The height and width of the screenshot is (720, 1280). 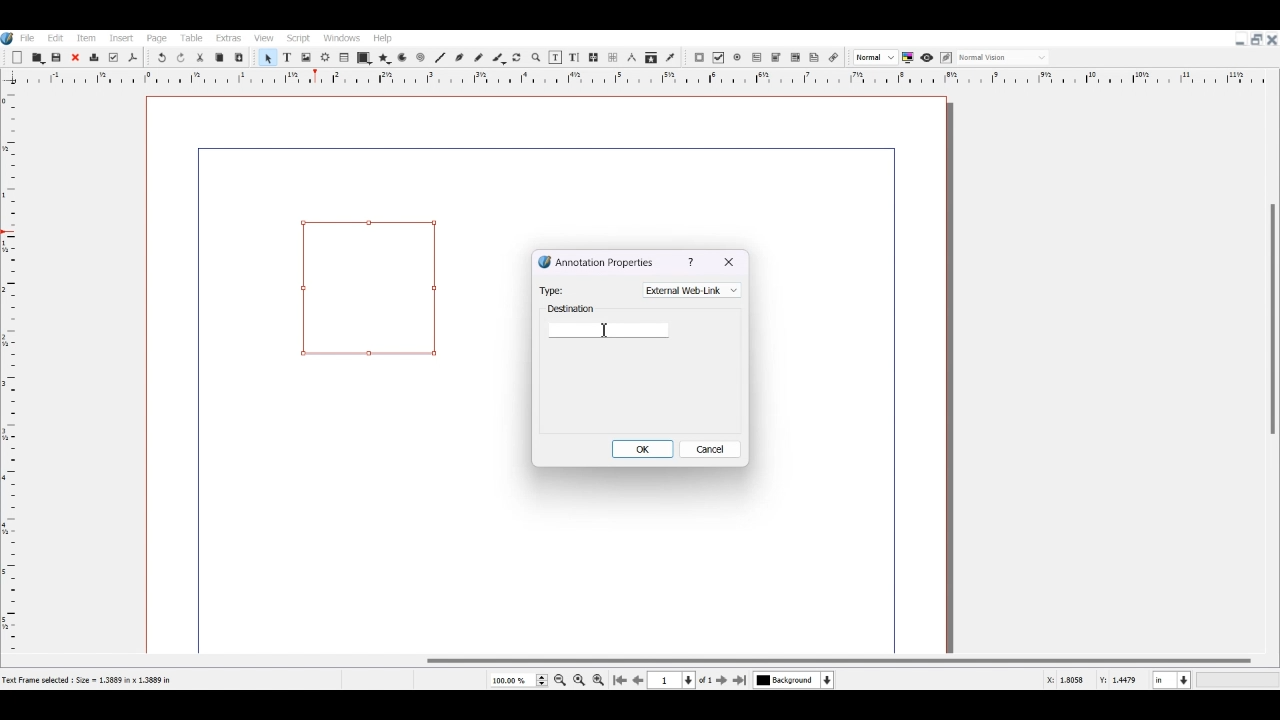 I want to click on View, so click(x=263, y=38).